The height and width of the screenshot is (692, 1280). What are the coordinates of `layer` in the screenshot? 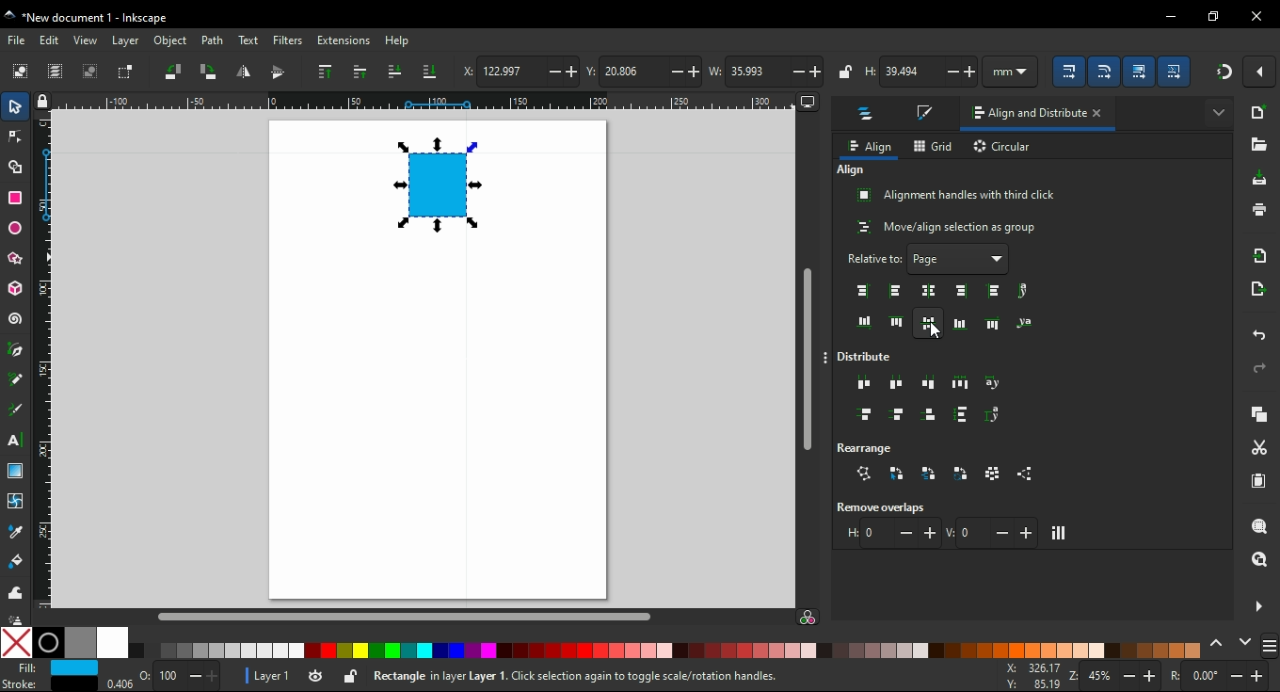 It's located at (126, 41).